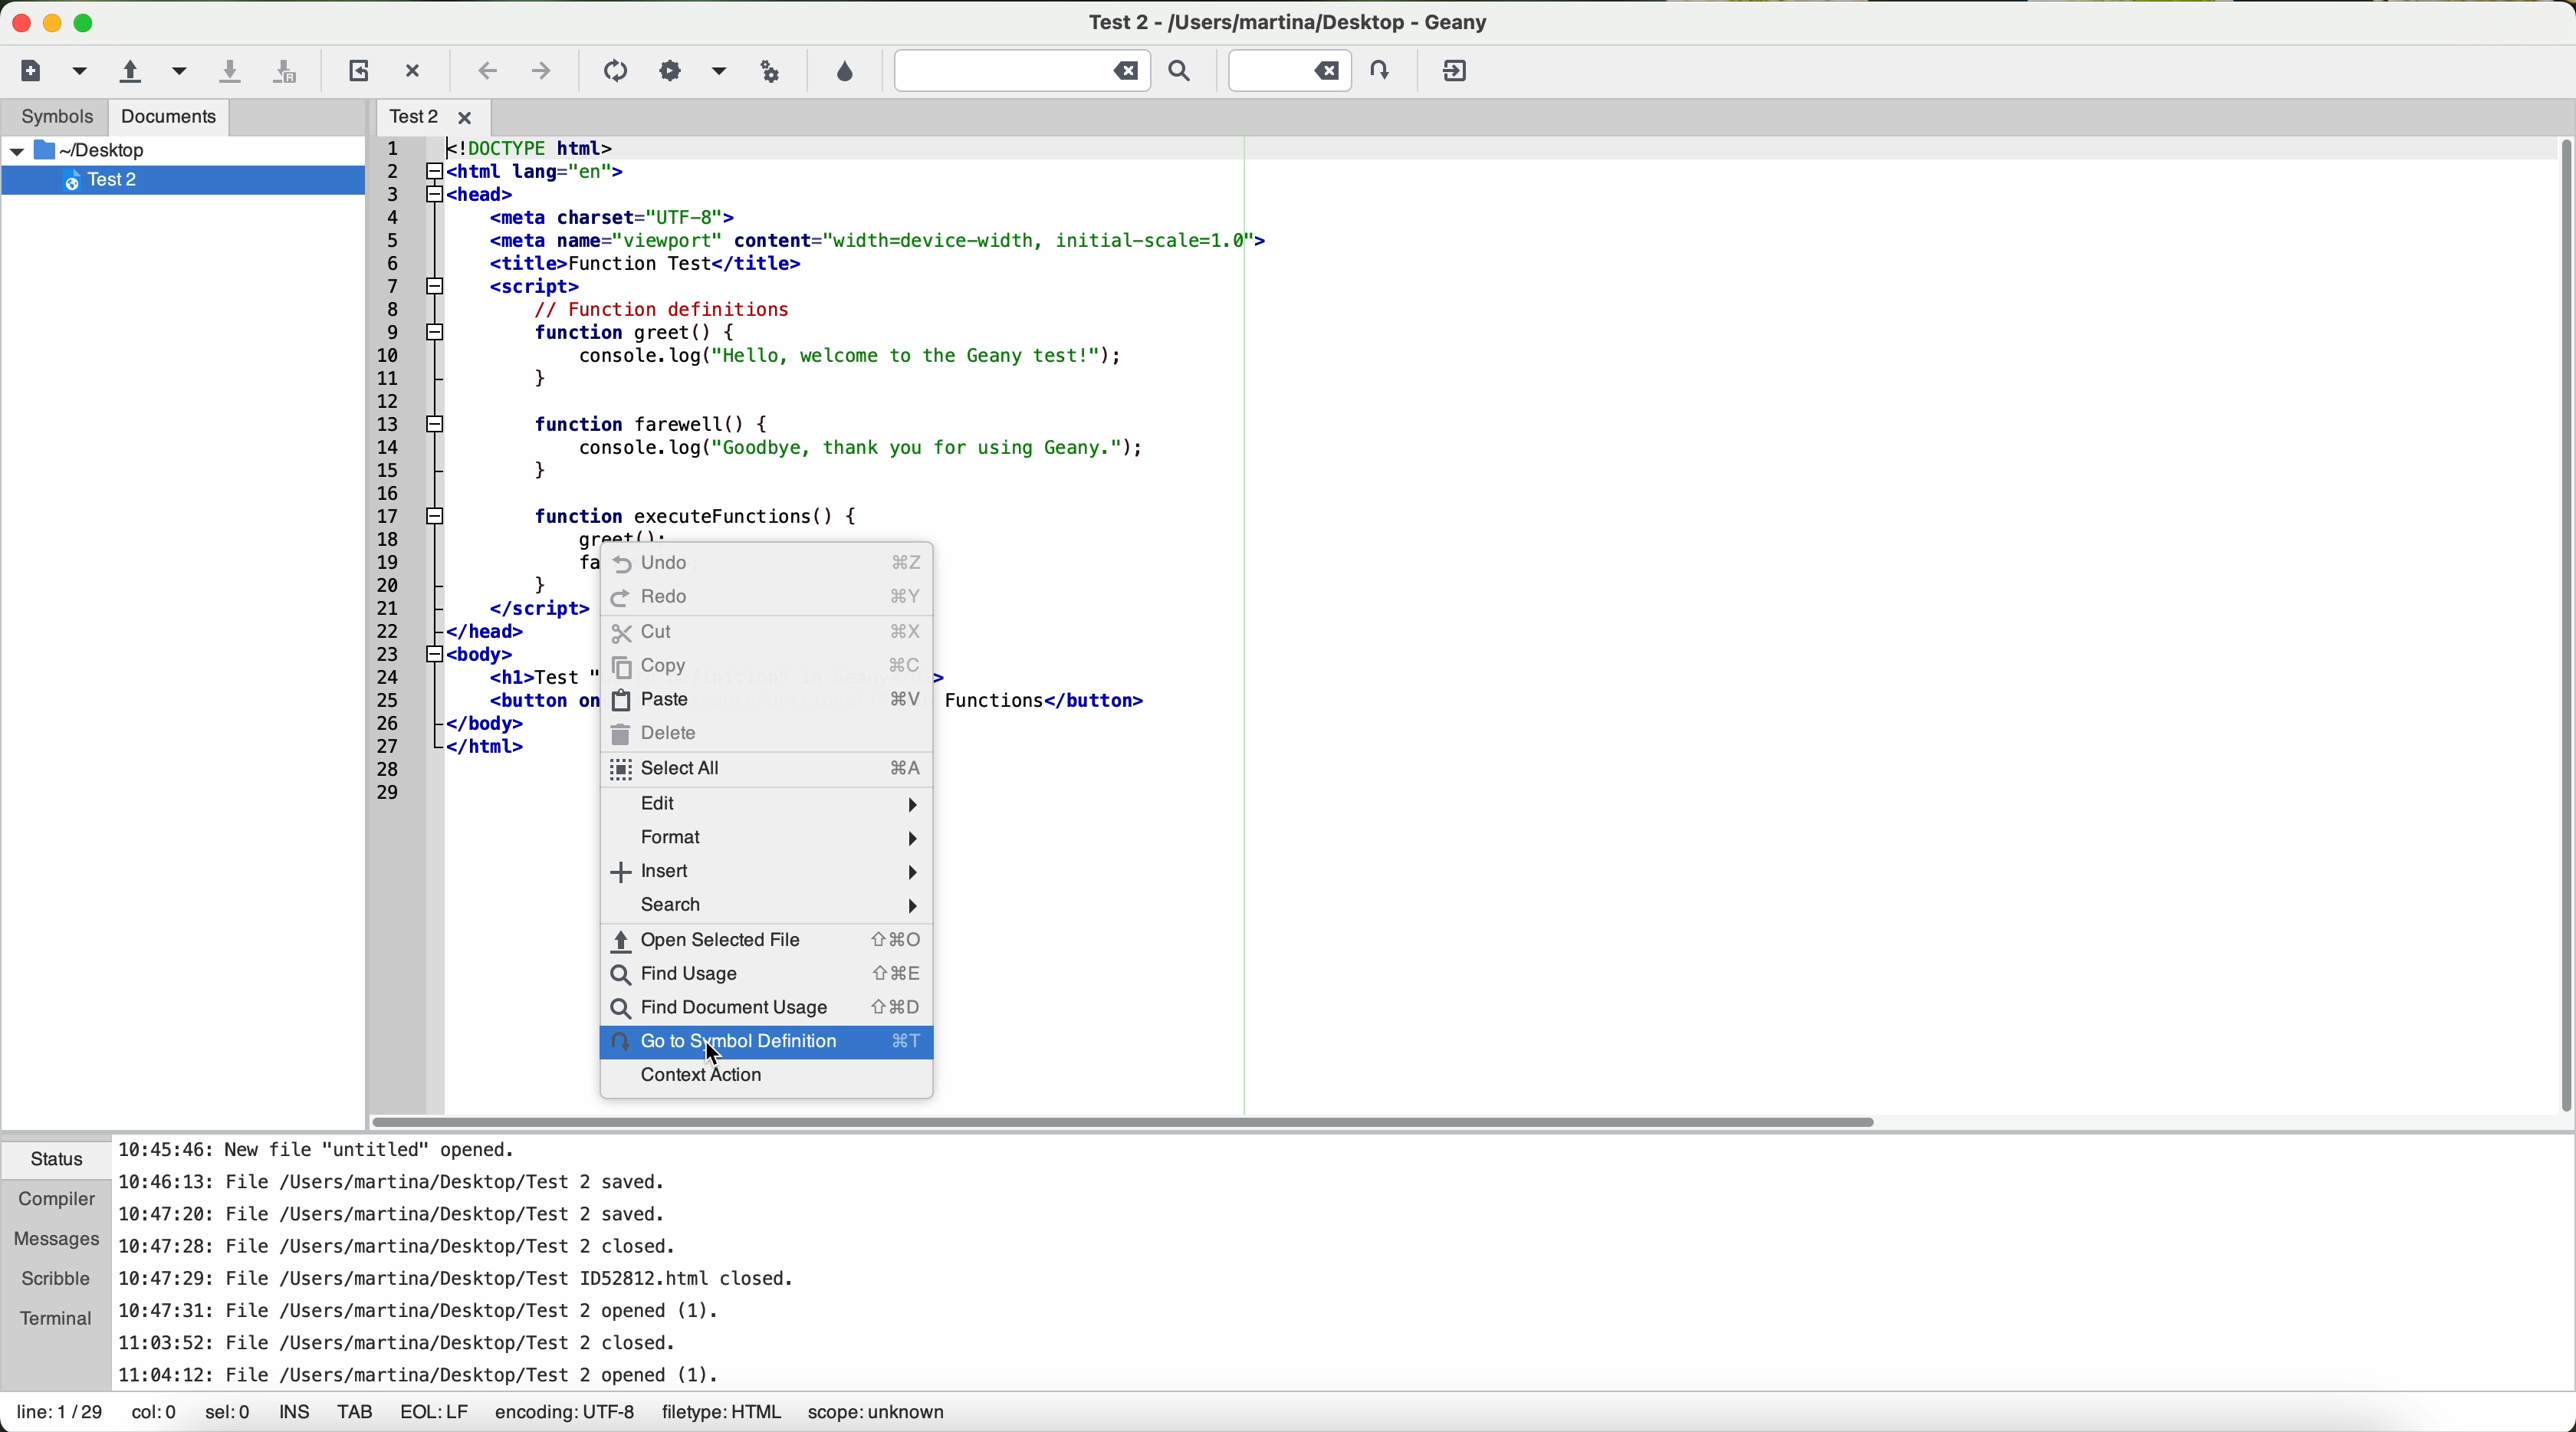 This screenshot has height=1432, width=2576. What do you see at coordinates (767, 633) in the screenshot?
I see `cut` at bounding box center [767, 633].